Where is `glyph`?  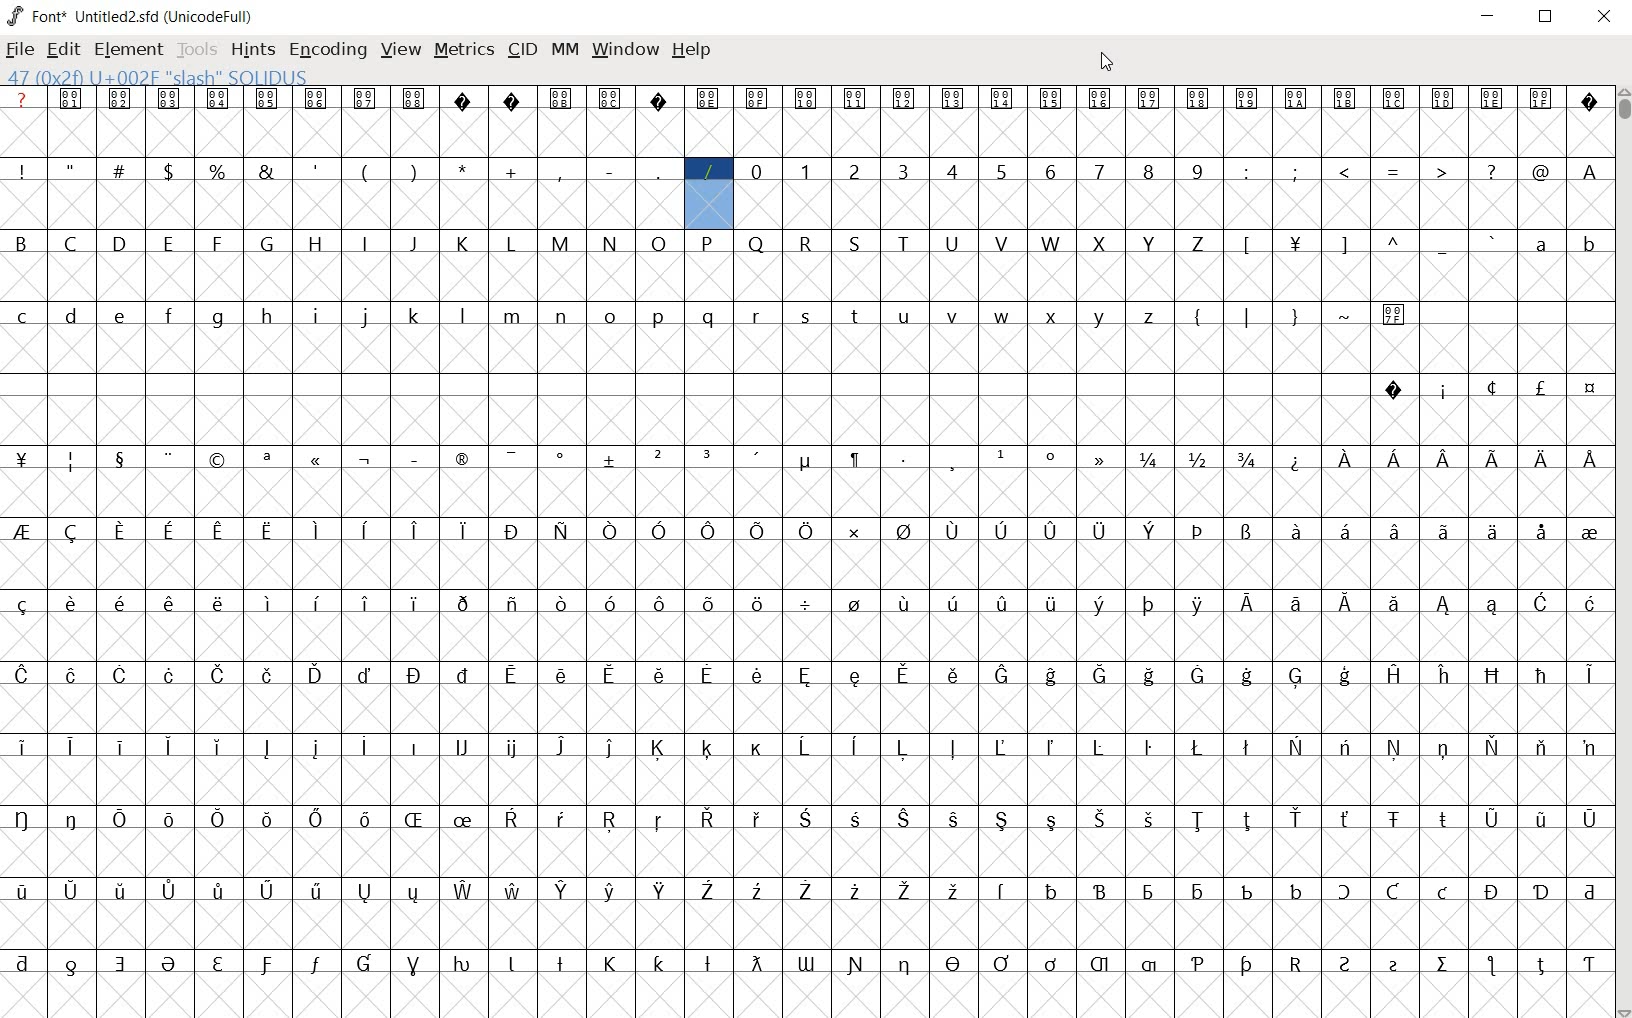
glyph is located at coordinates (905, 603).